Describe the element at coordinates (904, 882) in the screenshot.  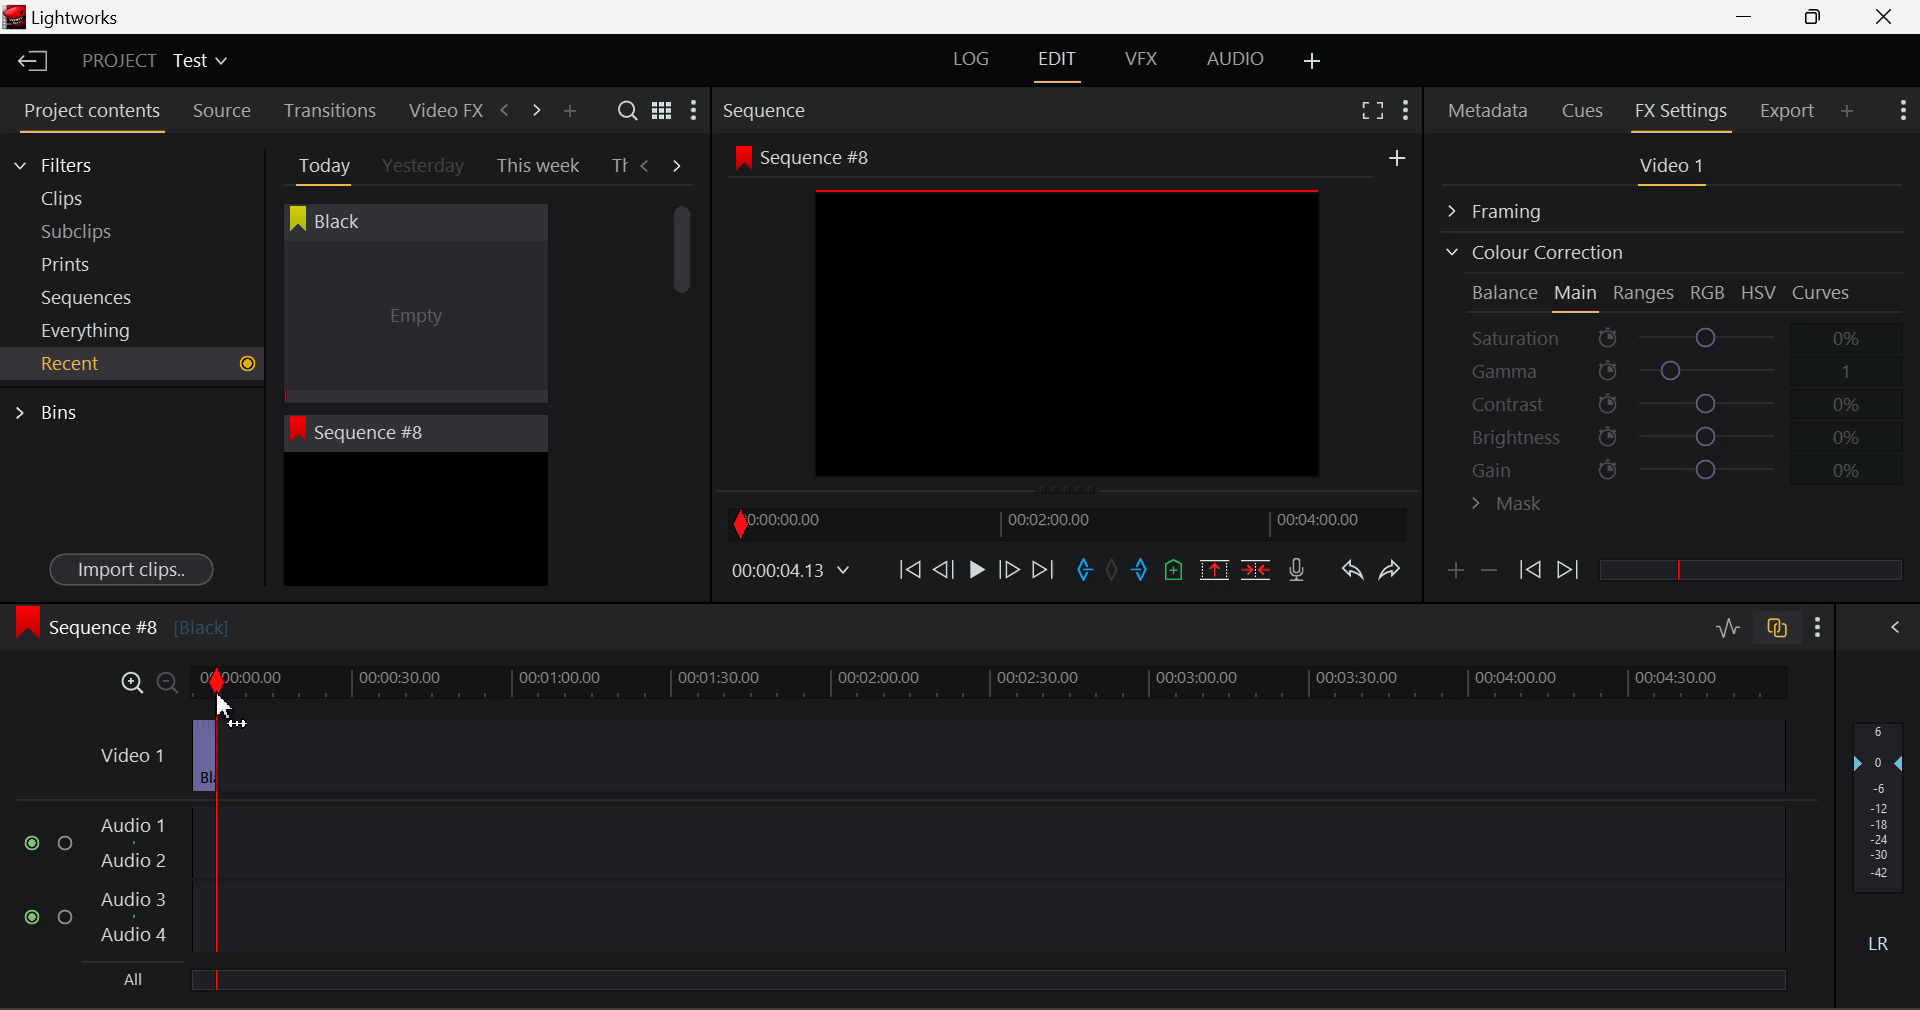
I see `Audio Input Fields` at that location.